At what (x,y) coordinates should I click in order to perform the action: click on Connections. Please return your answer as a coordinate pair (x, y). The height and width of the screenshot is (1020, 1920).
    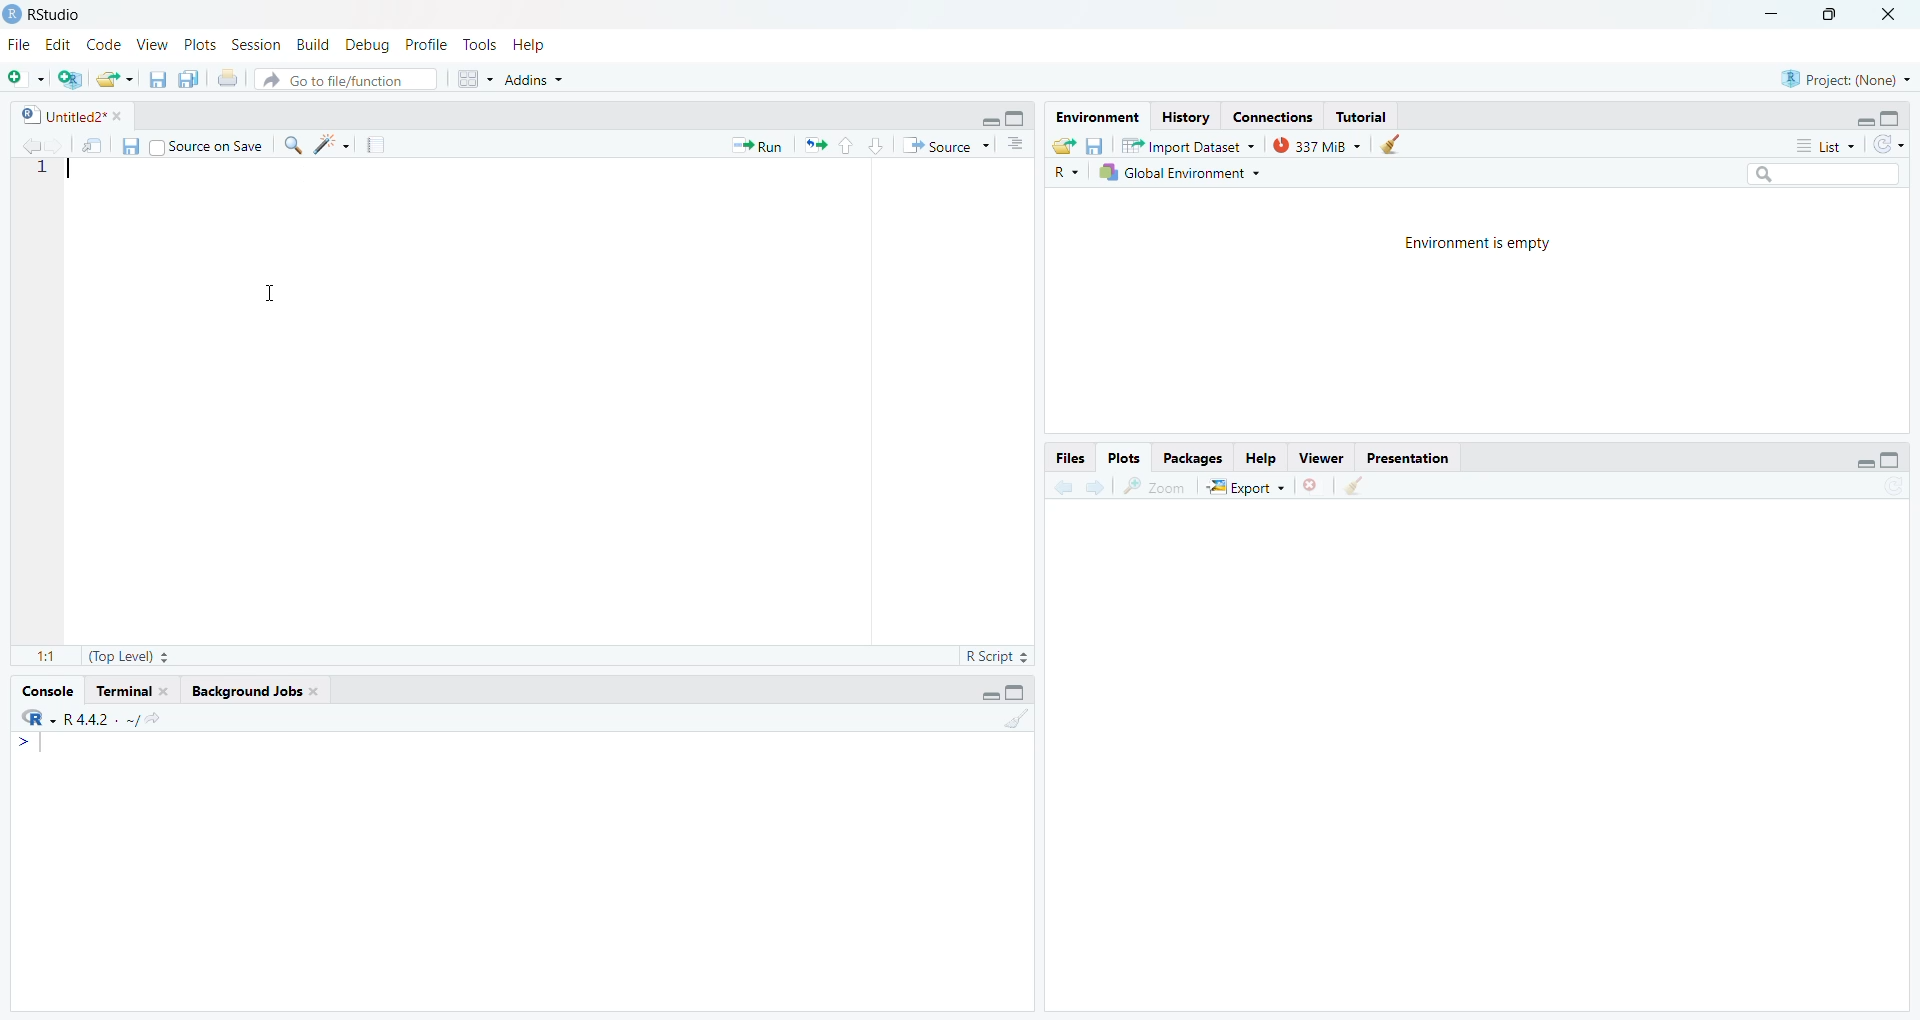
    Looking at the image, I should click on (1274, 117).